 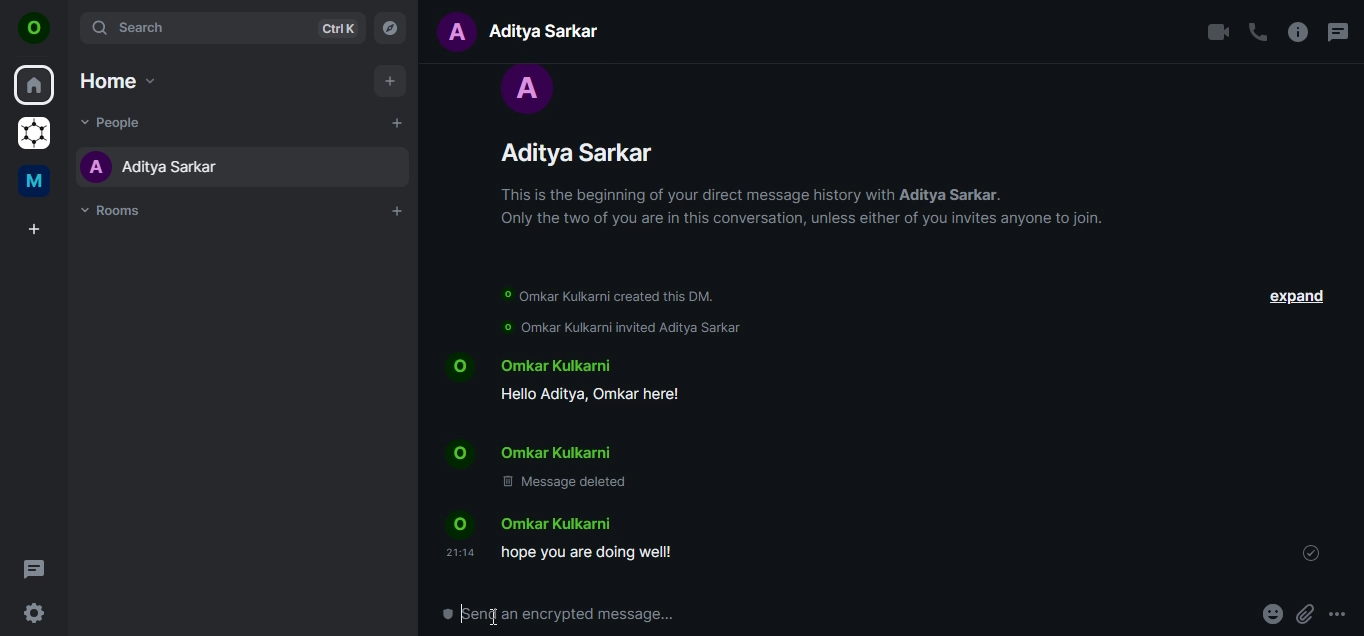 What do you see at coordinates (114, 213) in the screenshot?
I see `rooms` at bounding box center [114, 213].